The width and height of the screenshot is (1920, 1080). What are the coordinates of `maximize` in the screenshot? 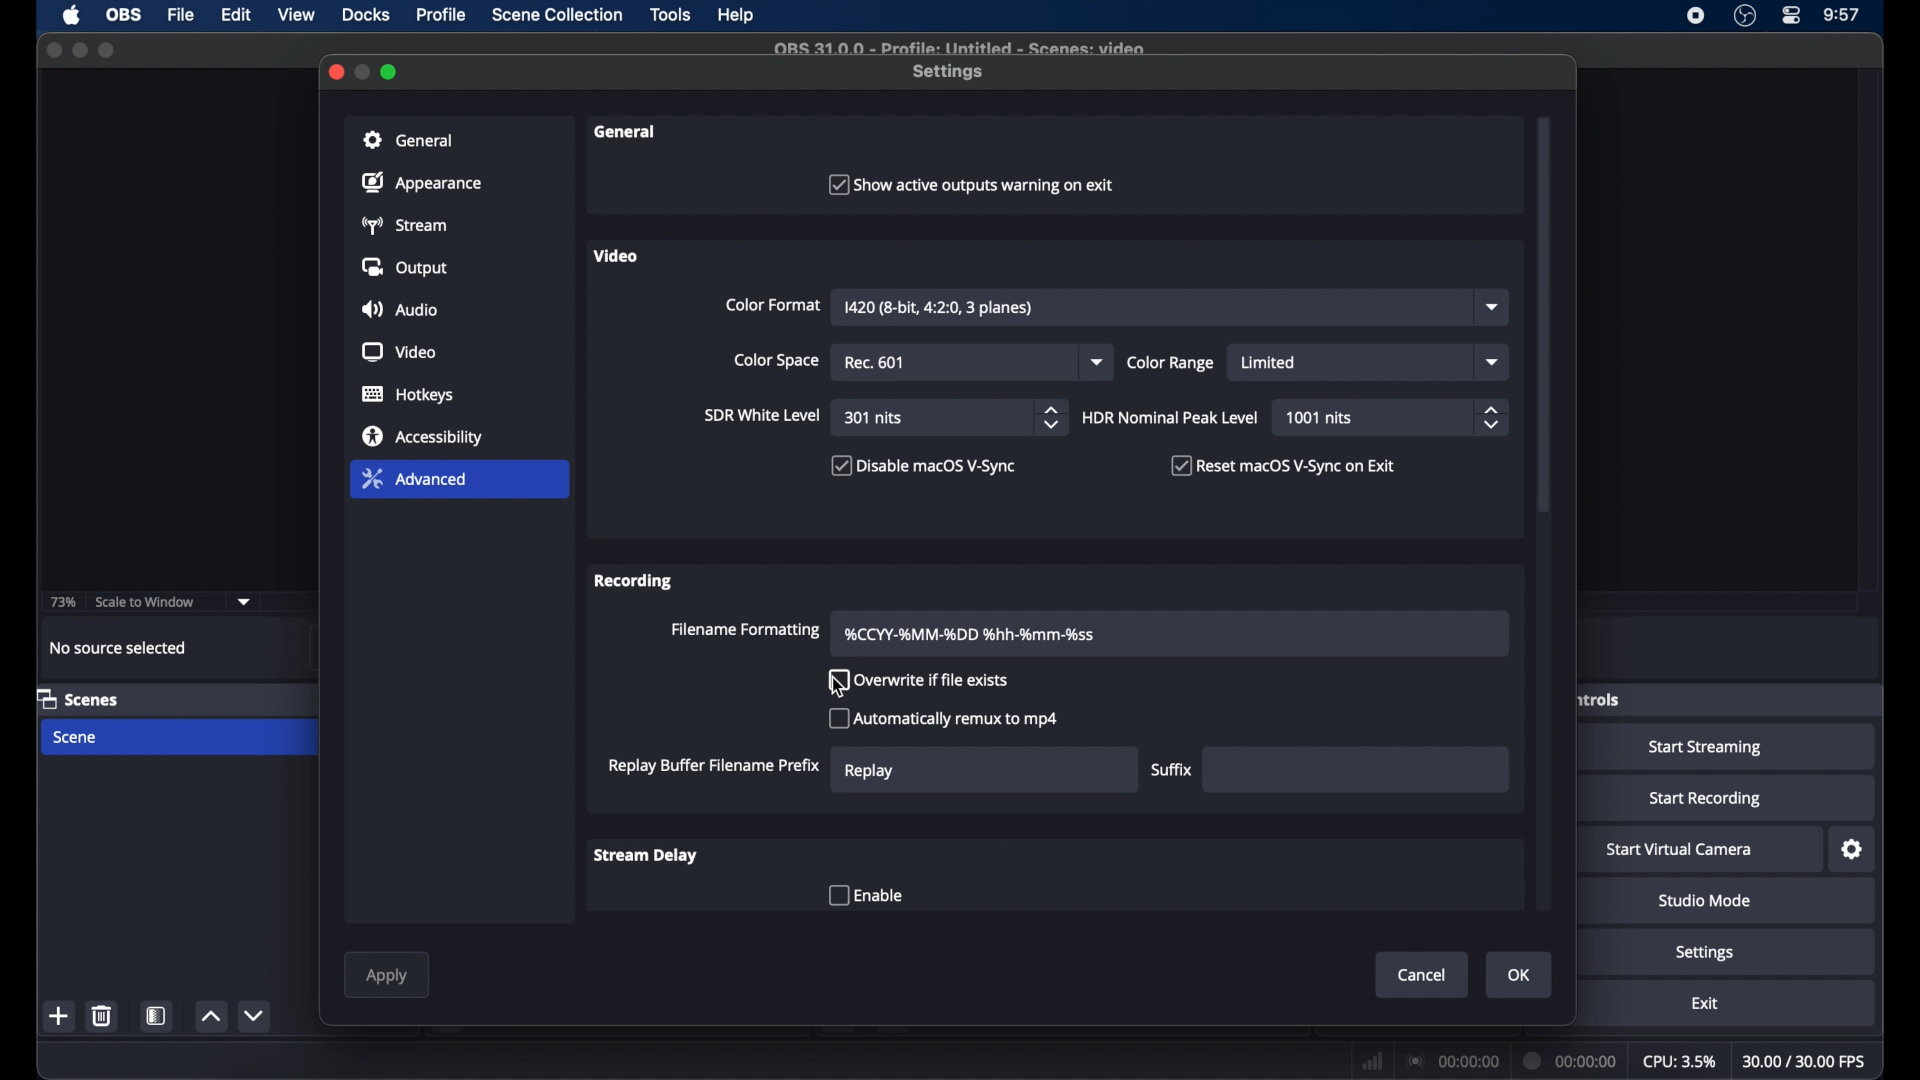 It's located at (79, 50).